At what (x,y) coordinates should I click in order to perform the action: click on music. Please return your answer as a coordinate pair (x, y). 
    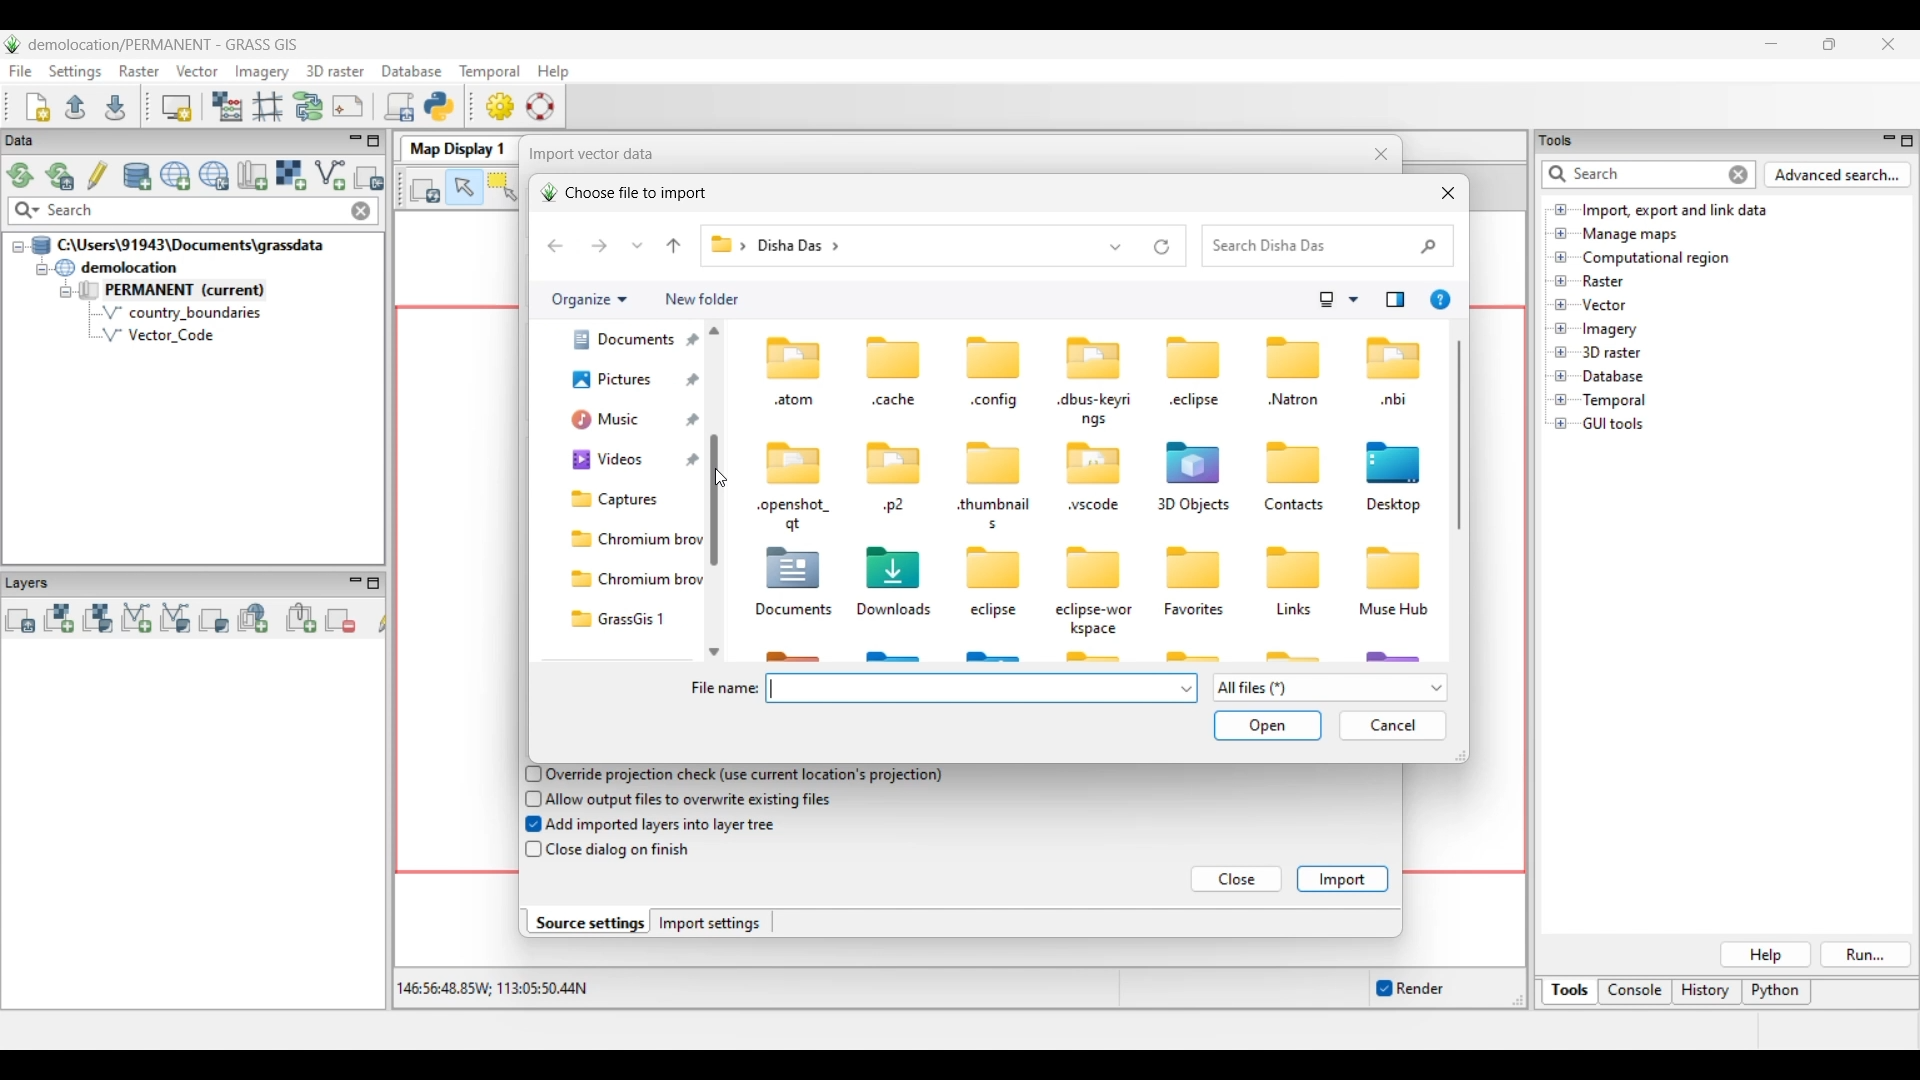
    Looking at the image, I should click on (618, 424).